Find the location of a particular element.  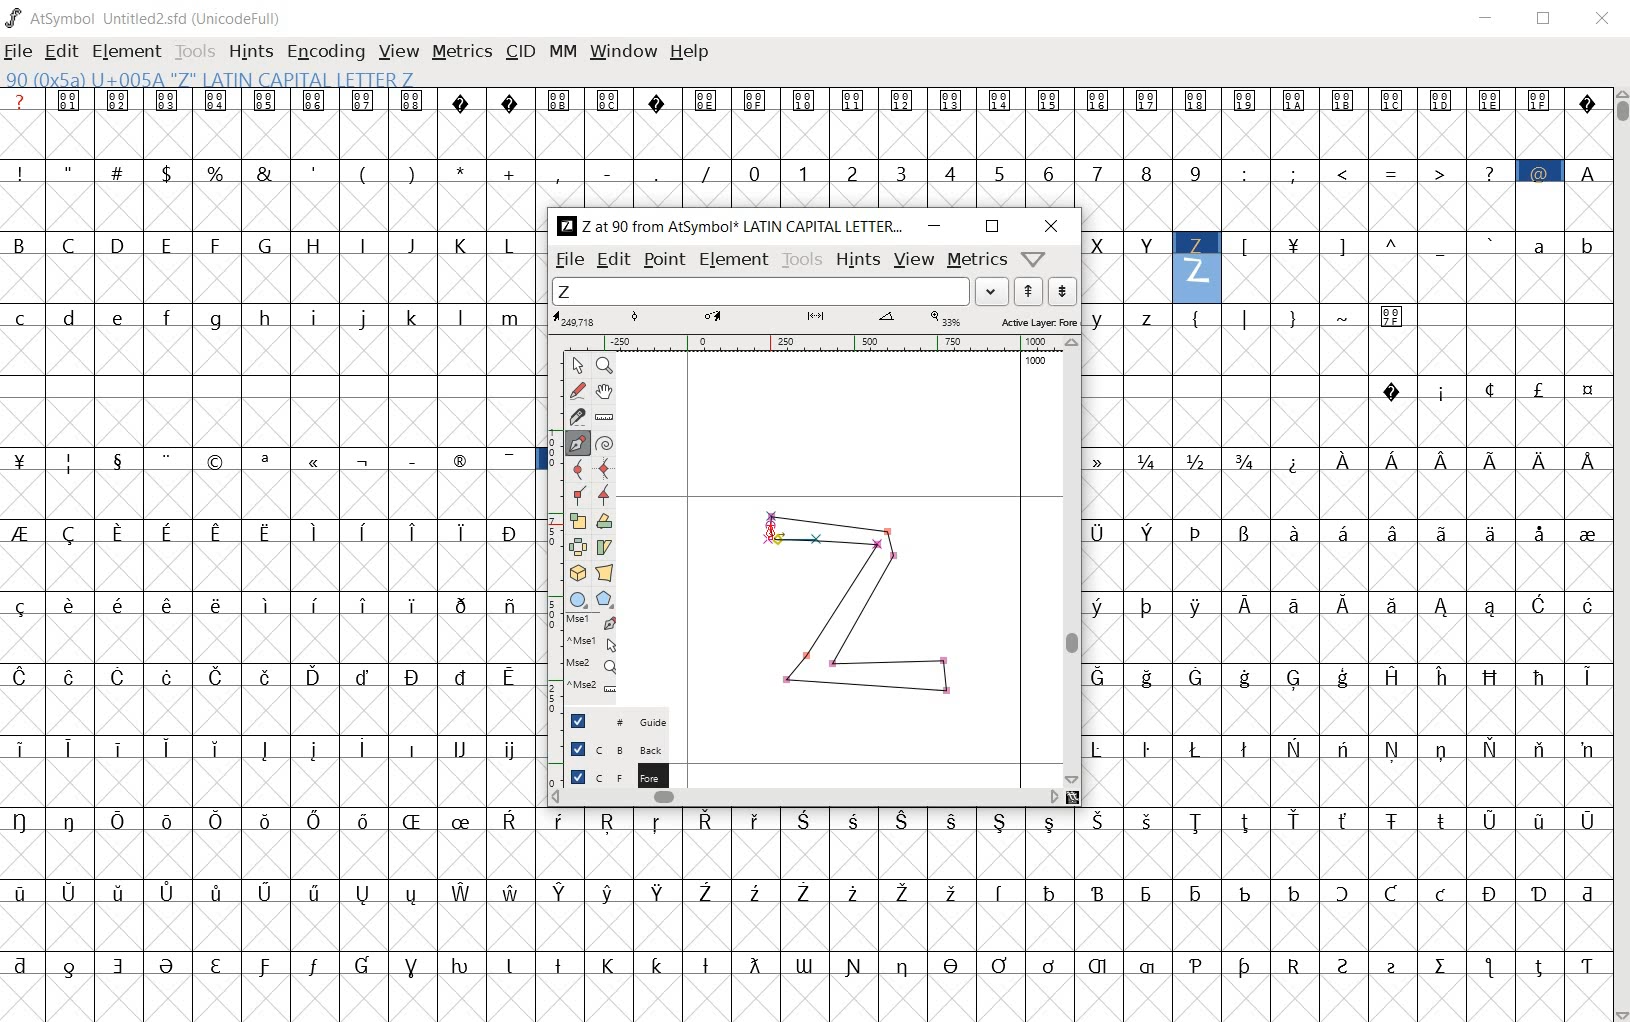

draw a freehand curve is located at coordinates (577, 391).